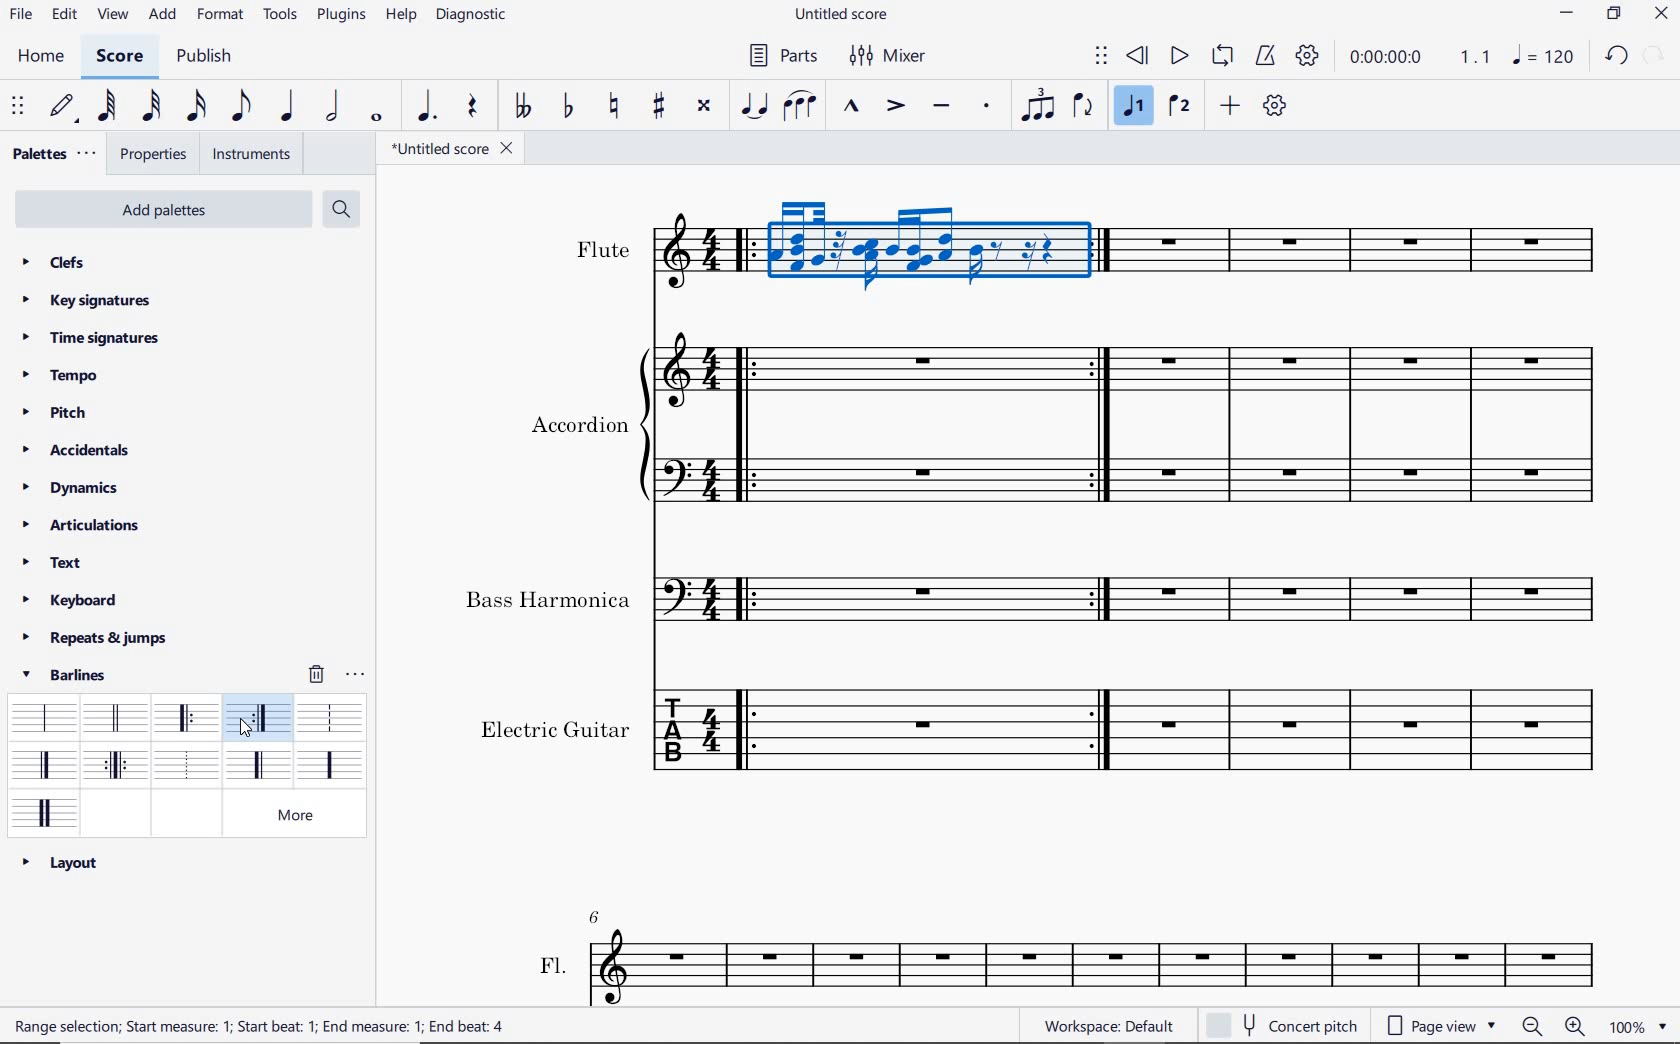 The height and width of the screenshot is (1044, 1680). I want to click on eighth note, so click(239, 106).